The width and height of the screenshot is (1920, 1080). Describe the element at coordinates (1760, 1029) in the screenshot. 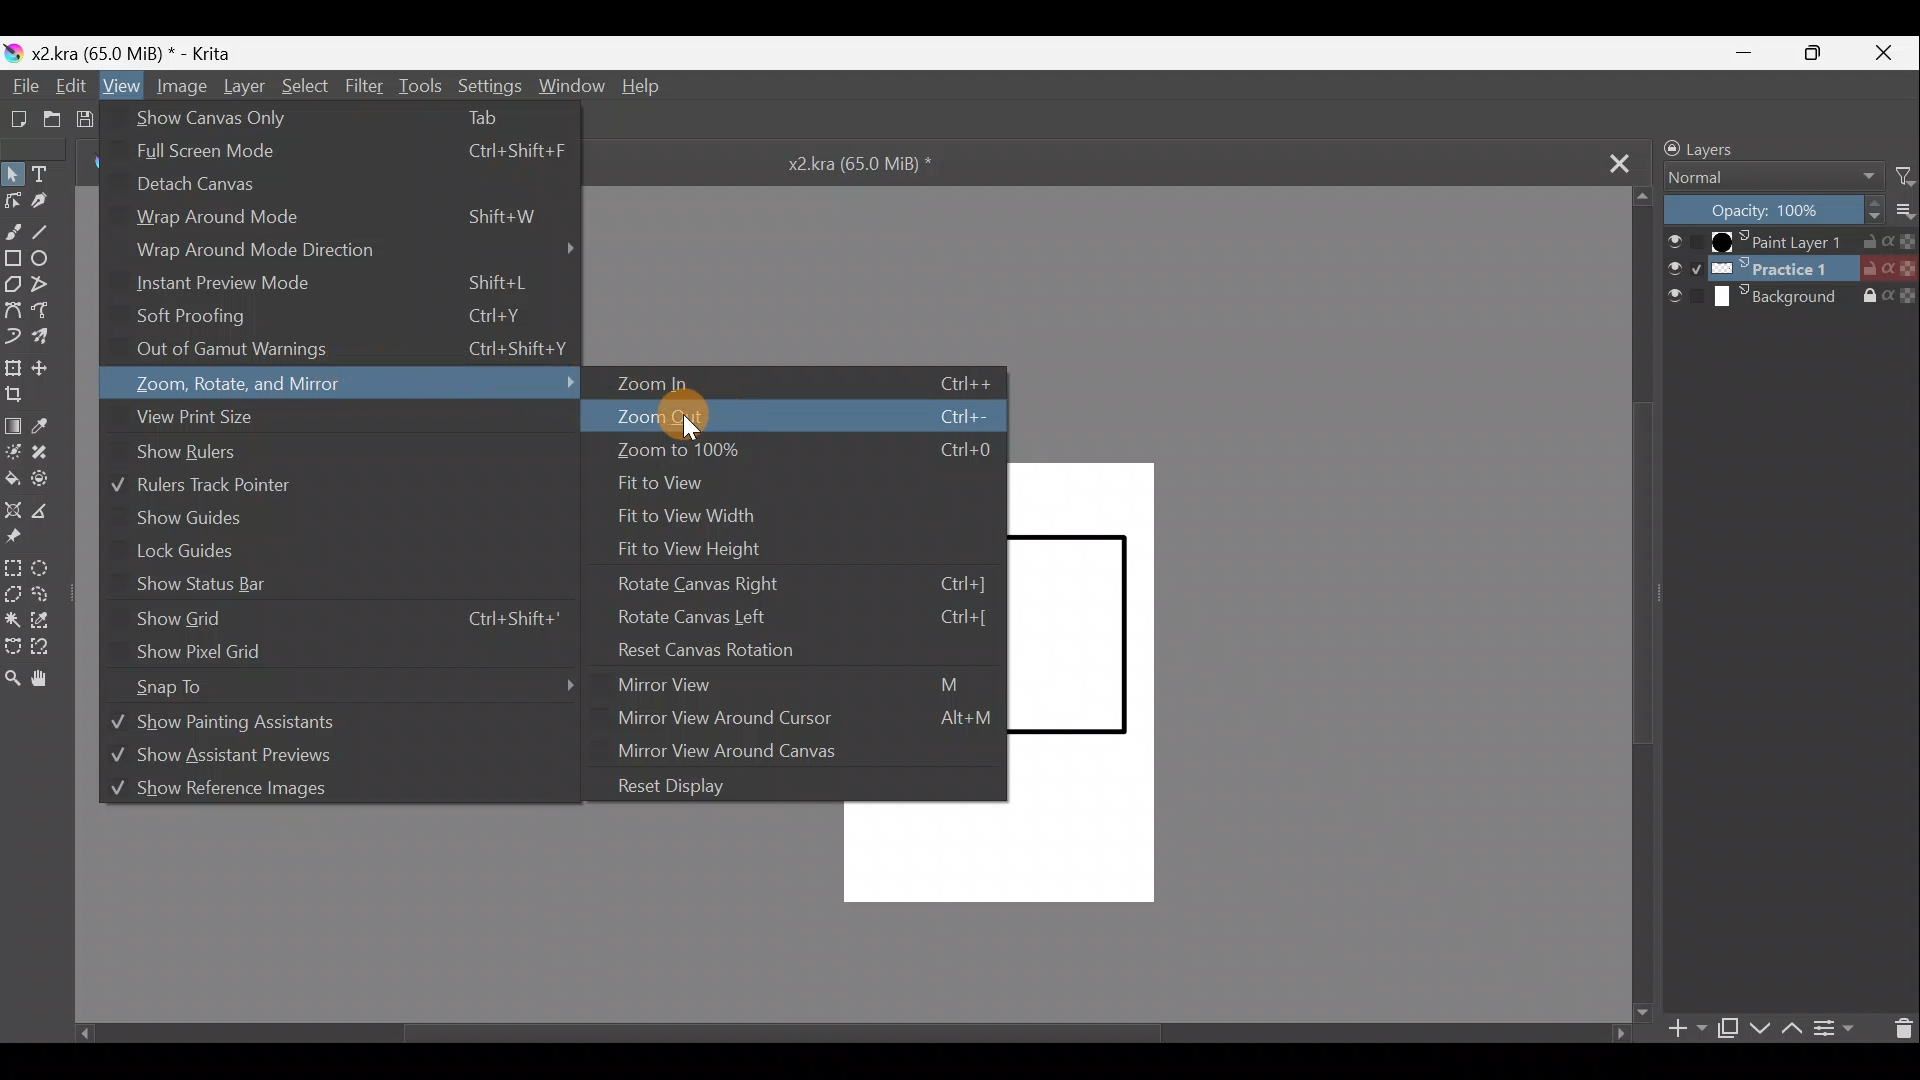

I see `Move layer/mask down` at that location.